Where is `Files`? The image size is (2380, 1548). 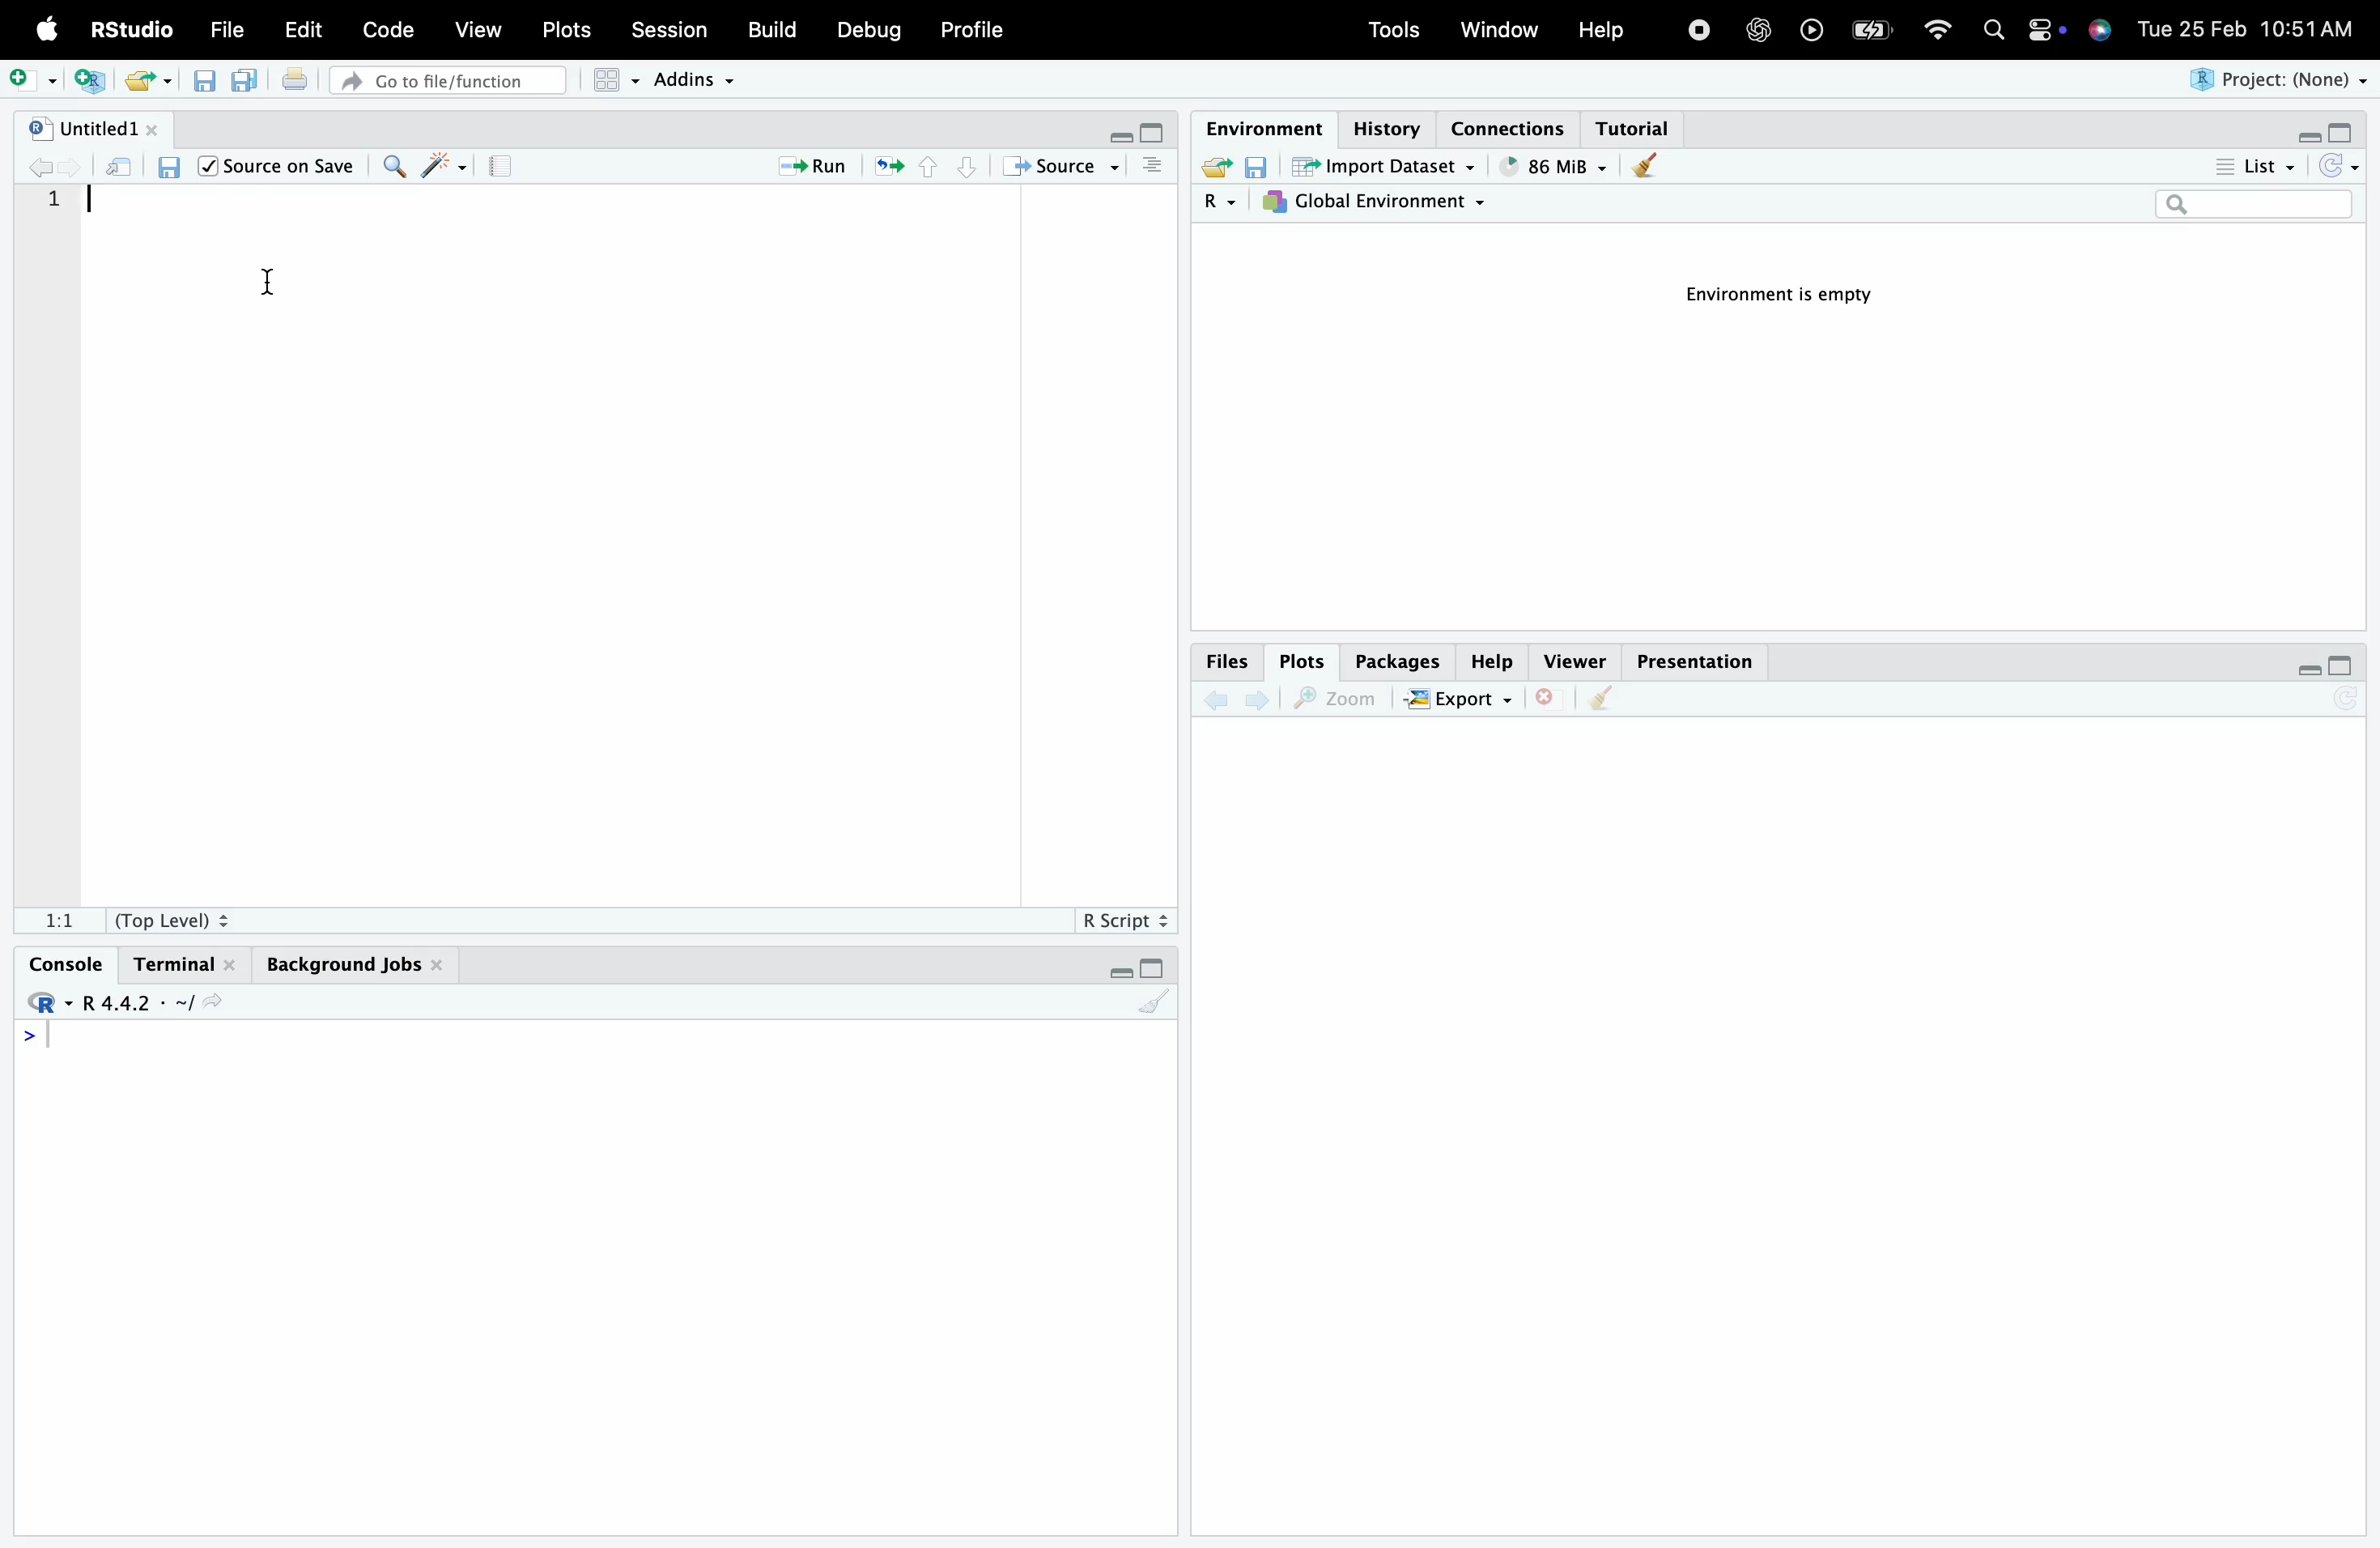
Files is located at coordinates (1225, 665).